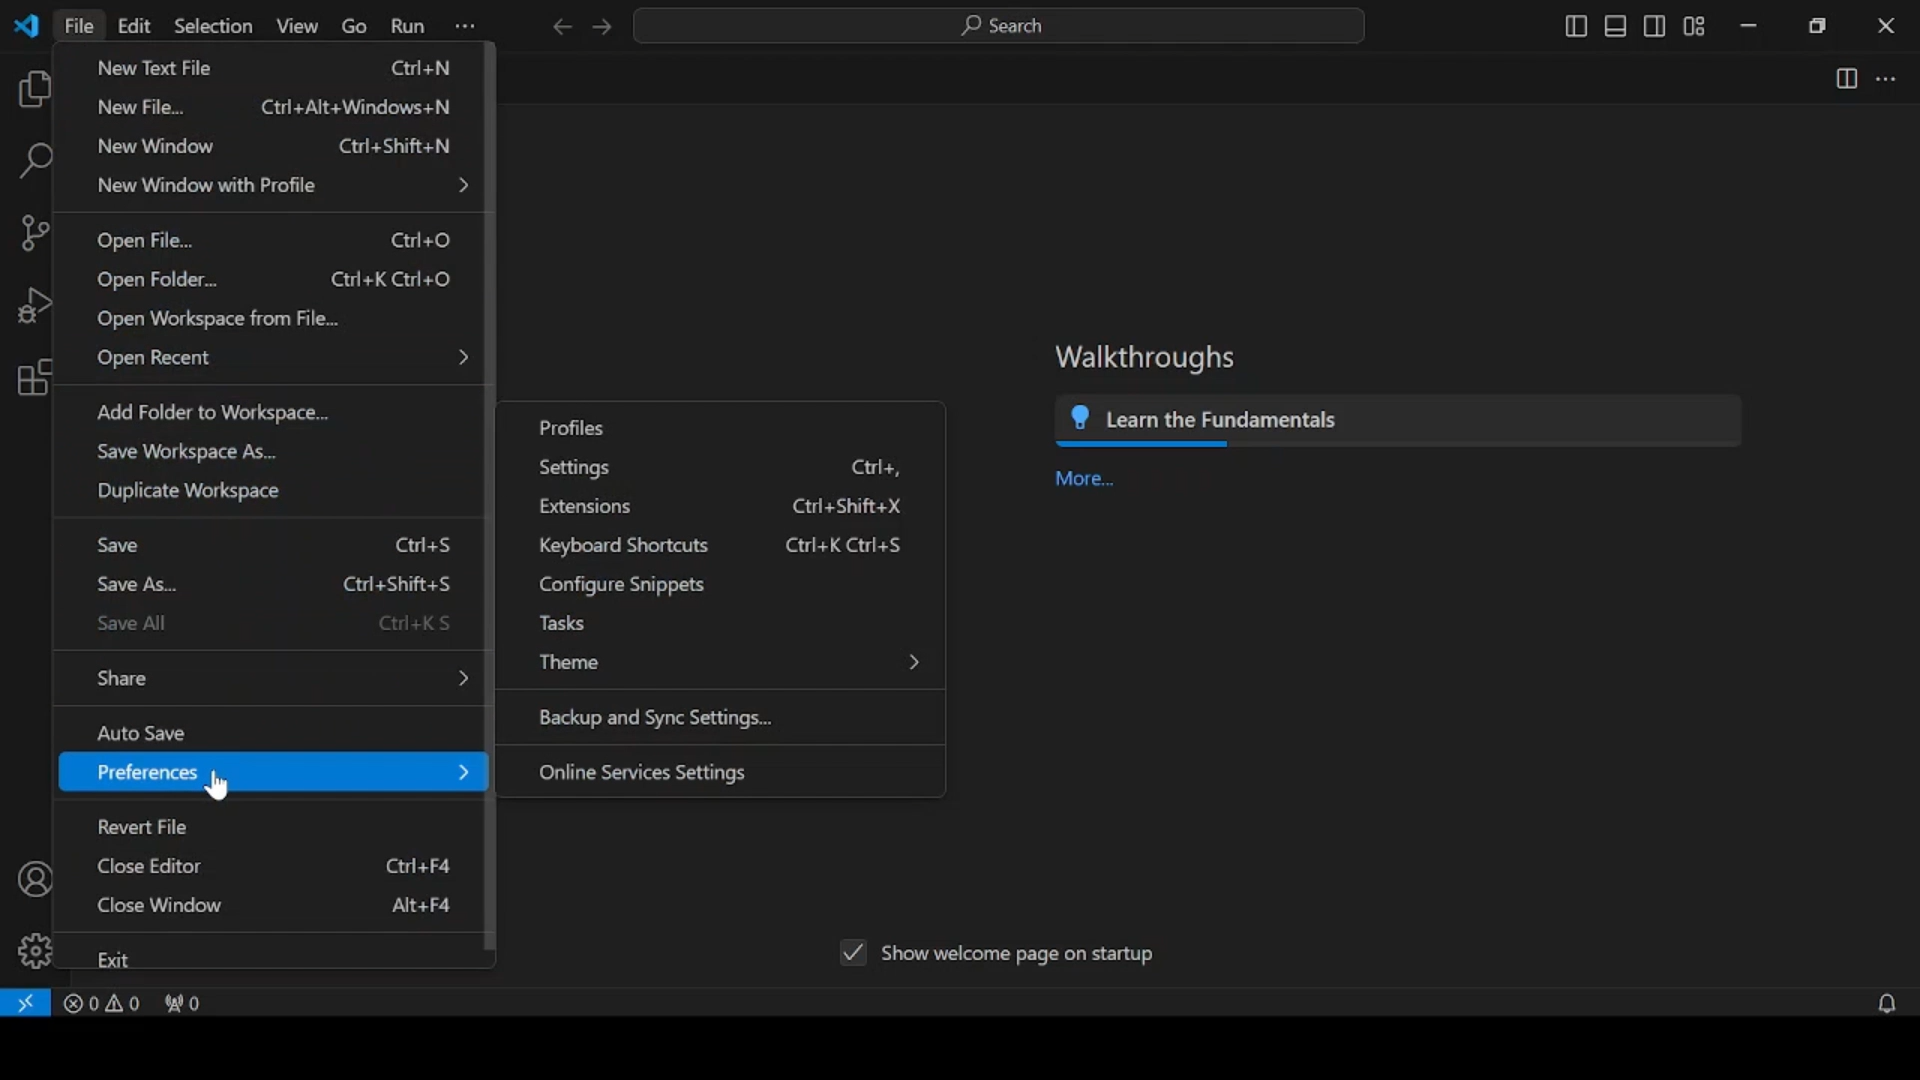 This screenshot has width=1920, height=1080. What do you see at coordinates (37, 160) in the screenshot?
I see `search` at bounding box center [37, 160].